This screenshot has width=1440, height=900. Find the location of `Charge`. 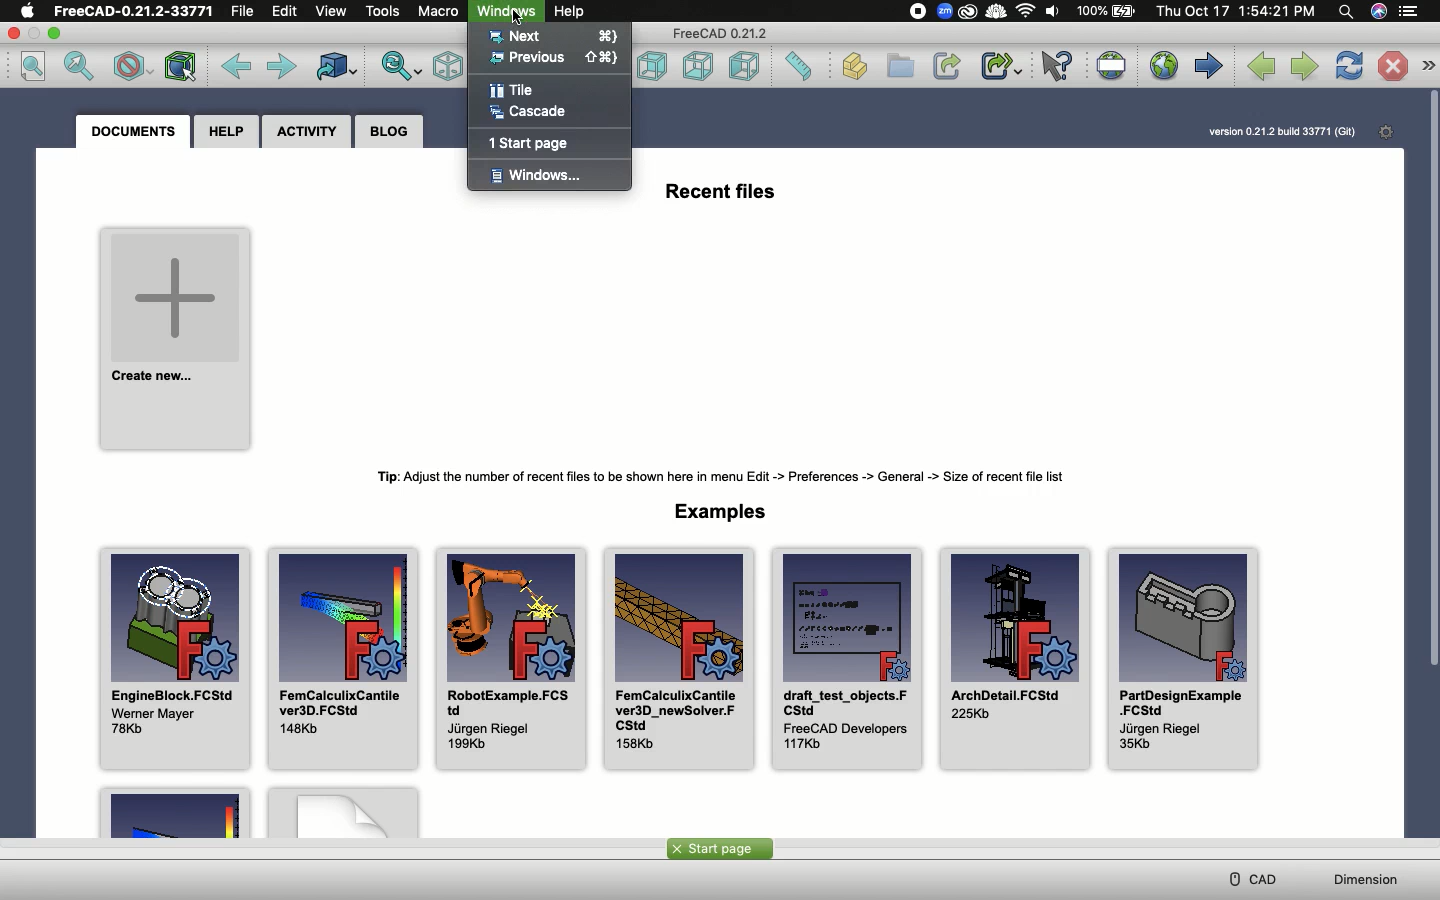

Charge is located at coordinates (1106, 10).